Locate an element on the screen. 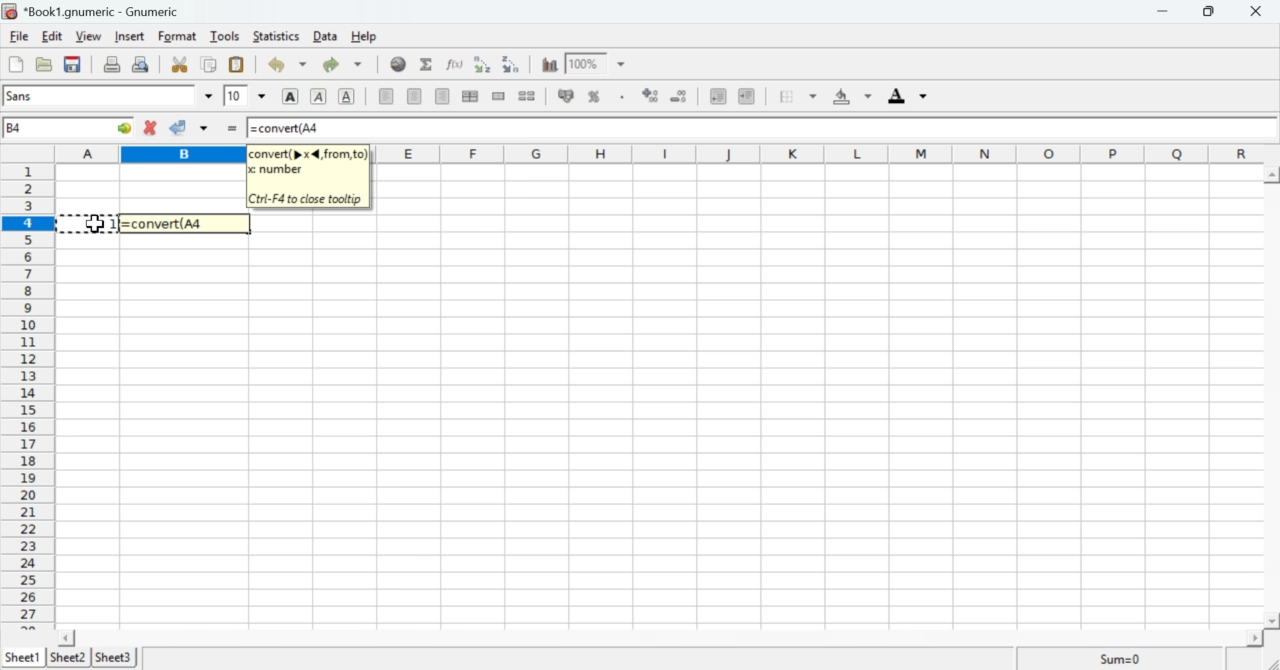  Center horizontally is located at coordinates (415, 97).